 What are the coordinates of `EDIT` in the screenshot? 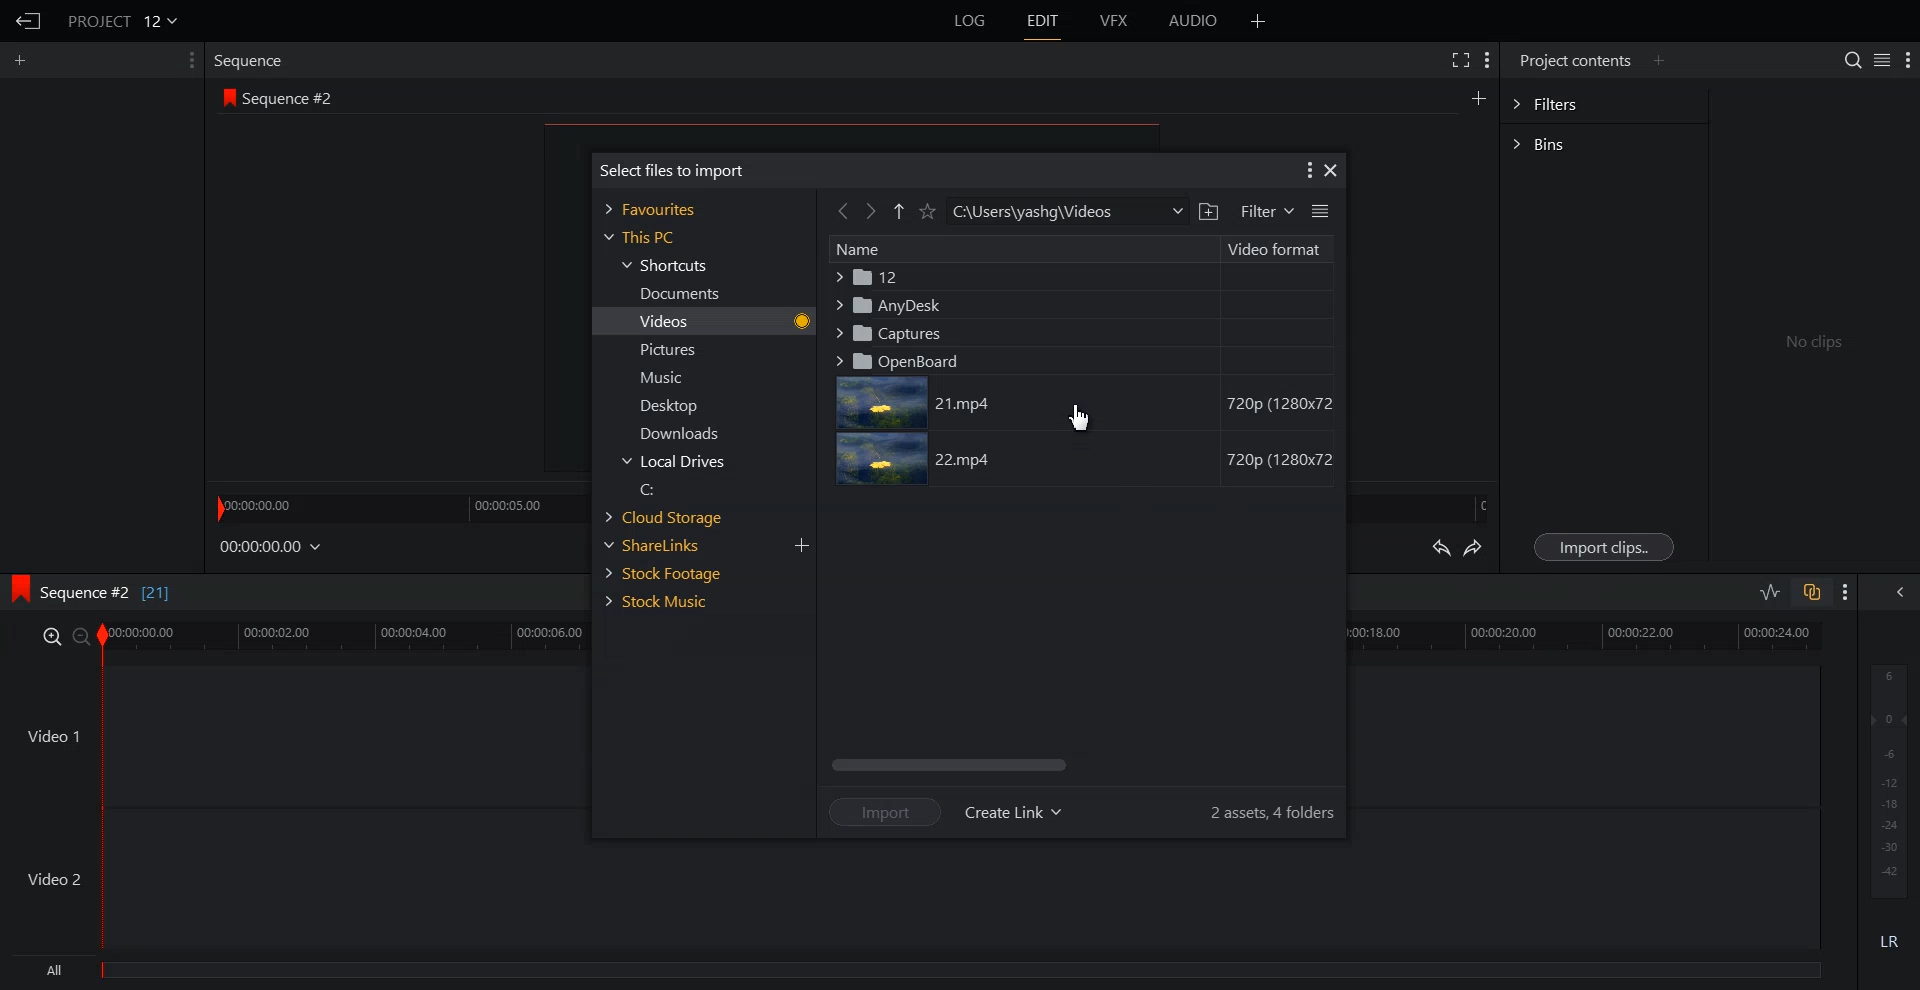 It's located at (1046, 21).